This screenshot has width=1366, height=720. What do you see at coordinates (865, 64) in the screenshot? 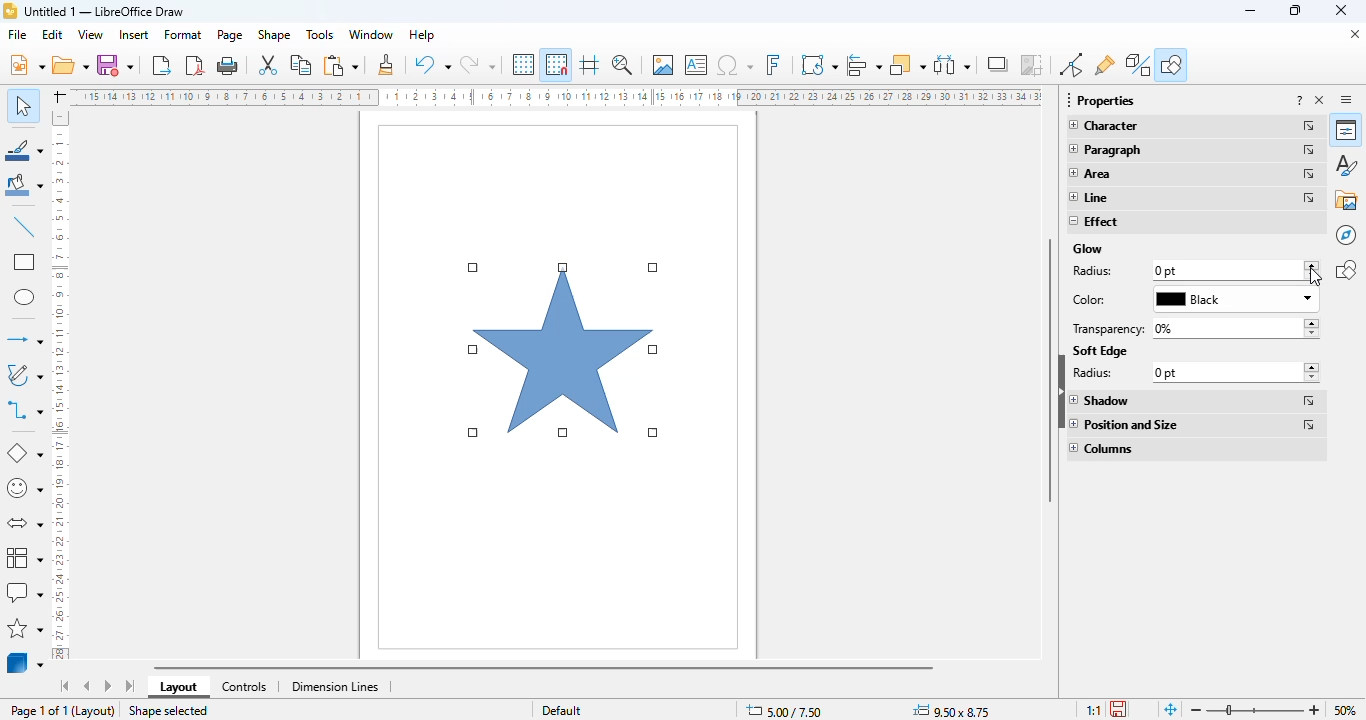
I see `align objects` at bounding box center [865, 64].